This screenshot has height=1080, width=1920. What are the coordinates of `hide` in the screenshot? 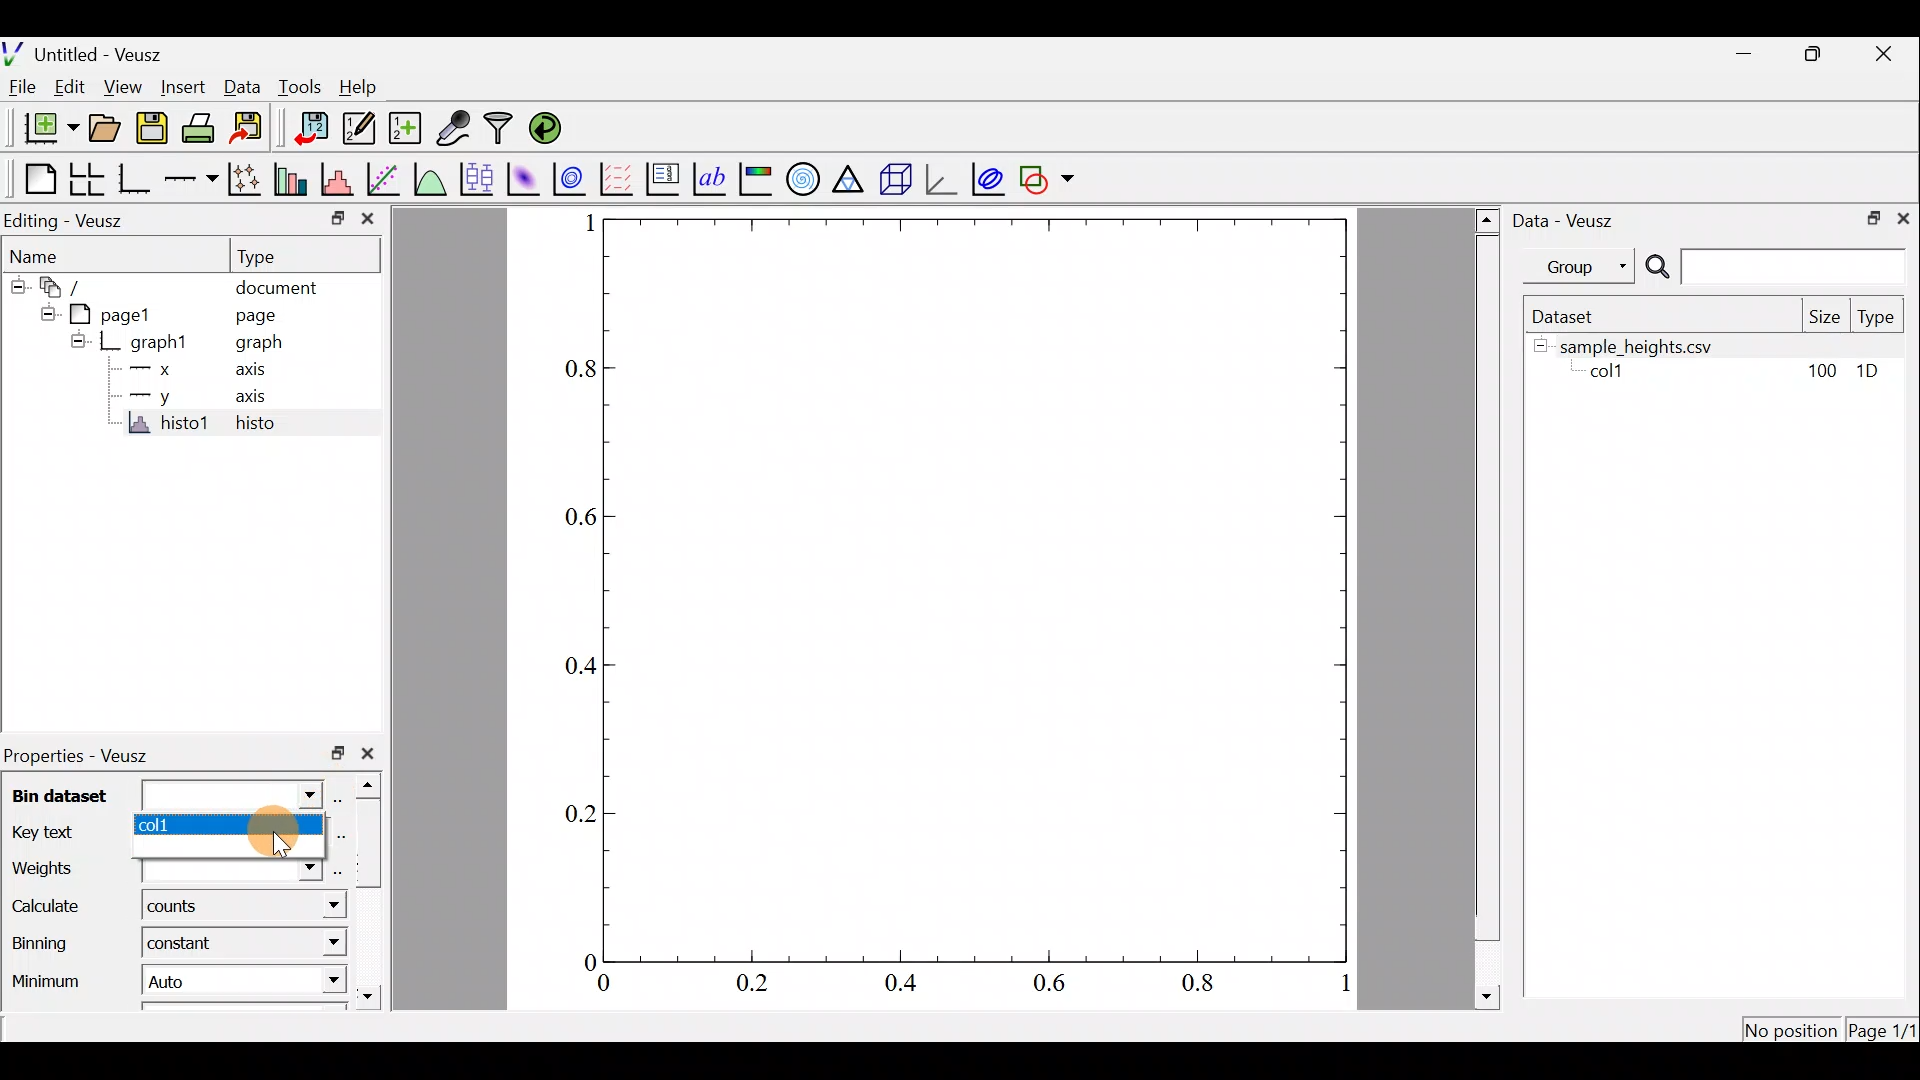 It's located at (77, 340).